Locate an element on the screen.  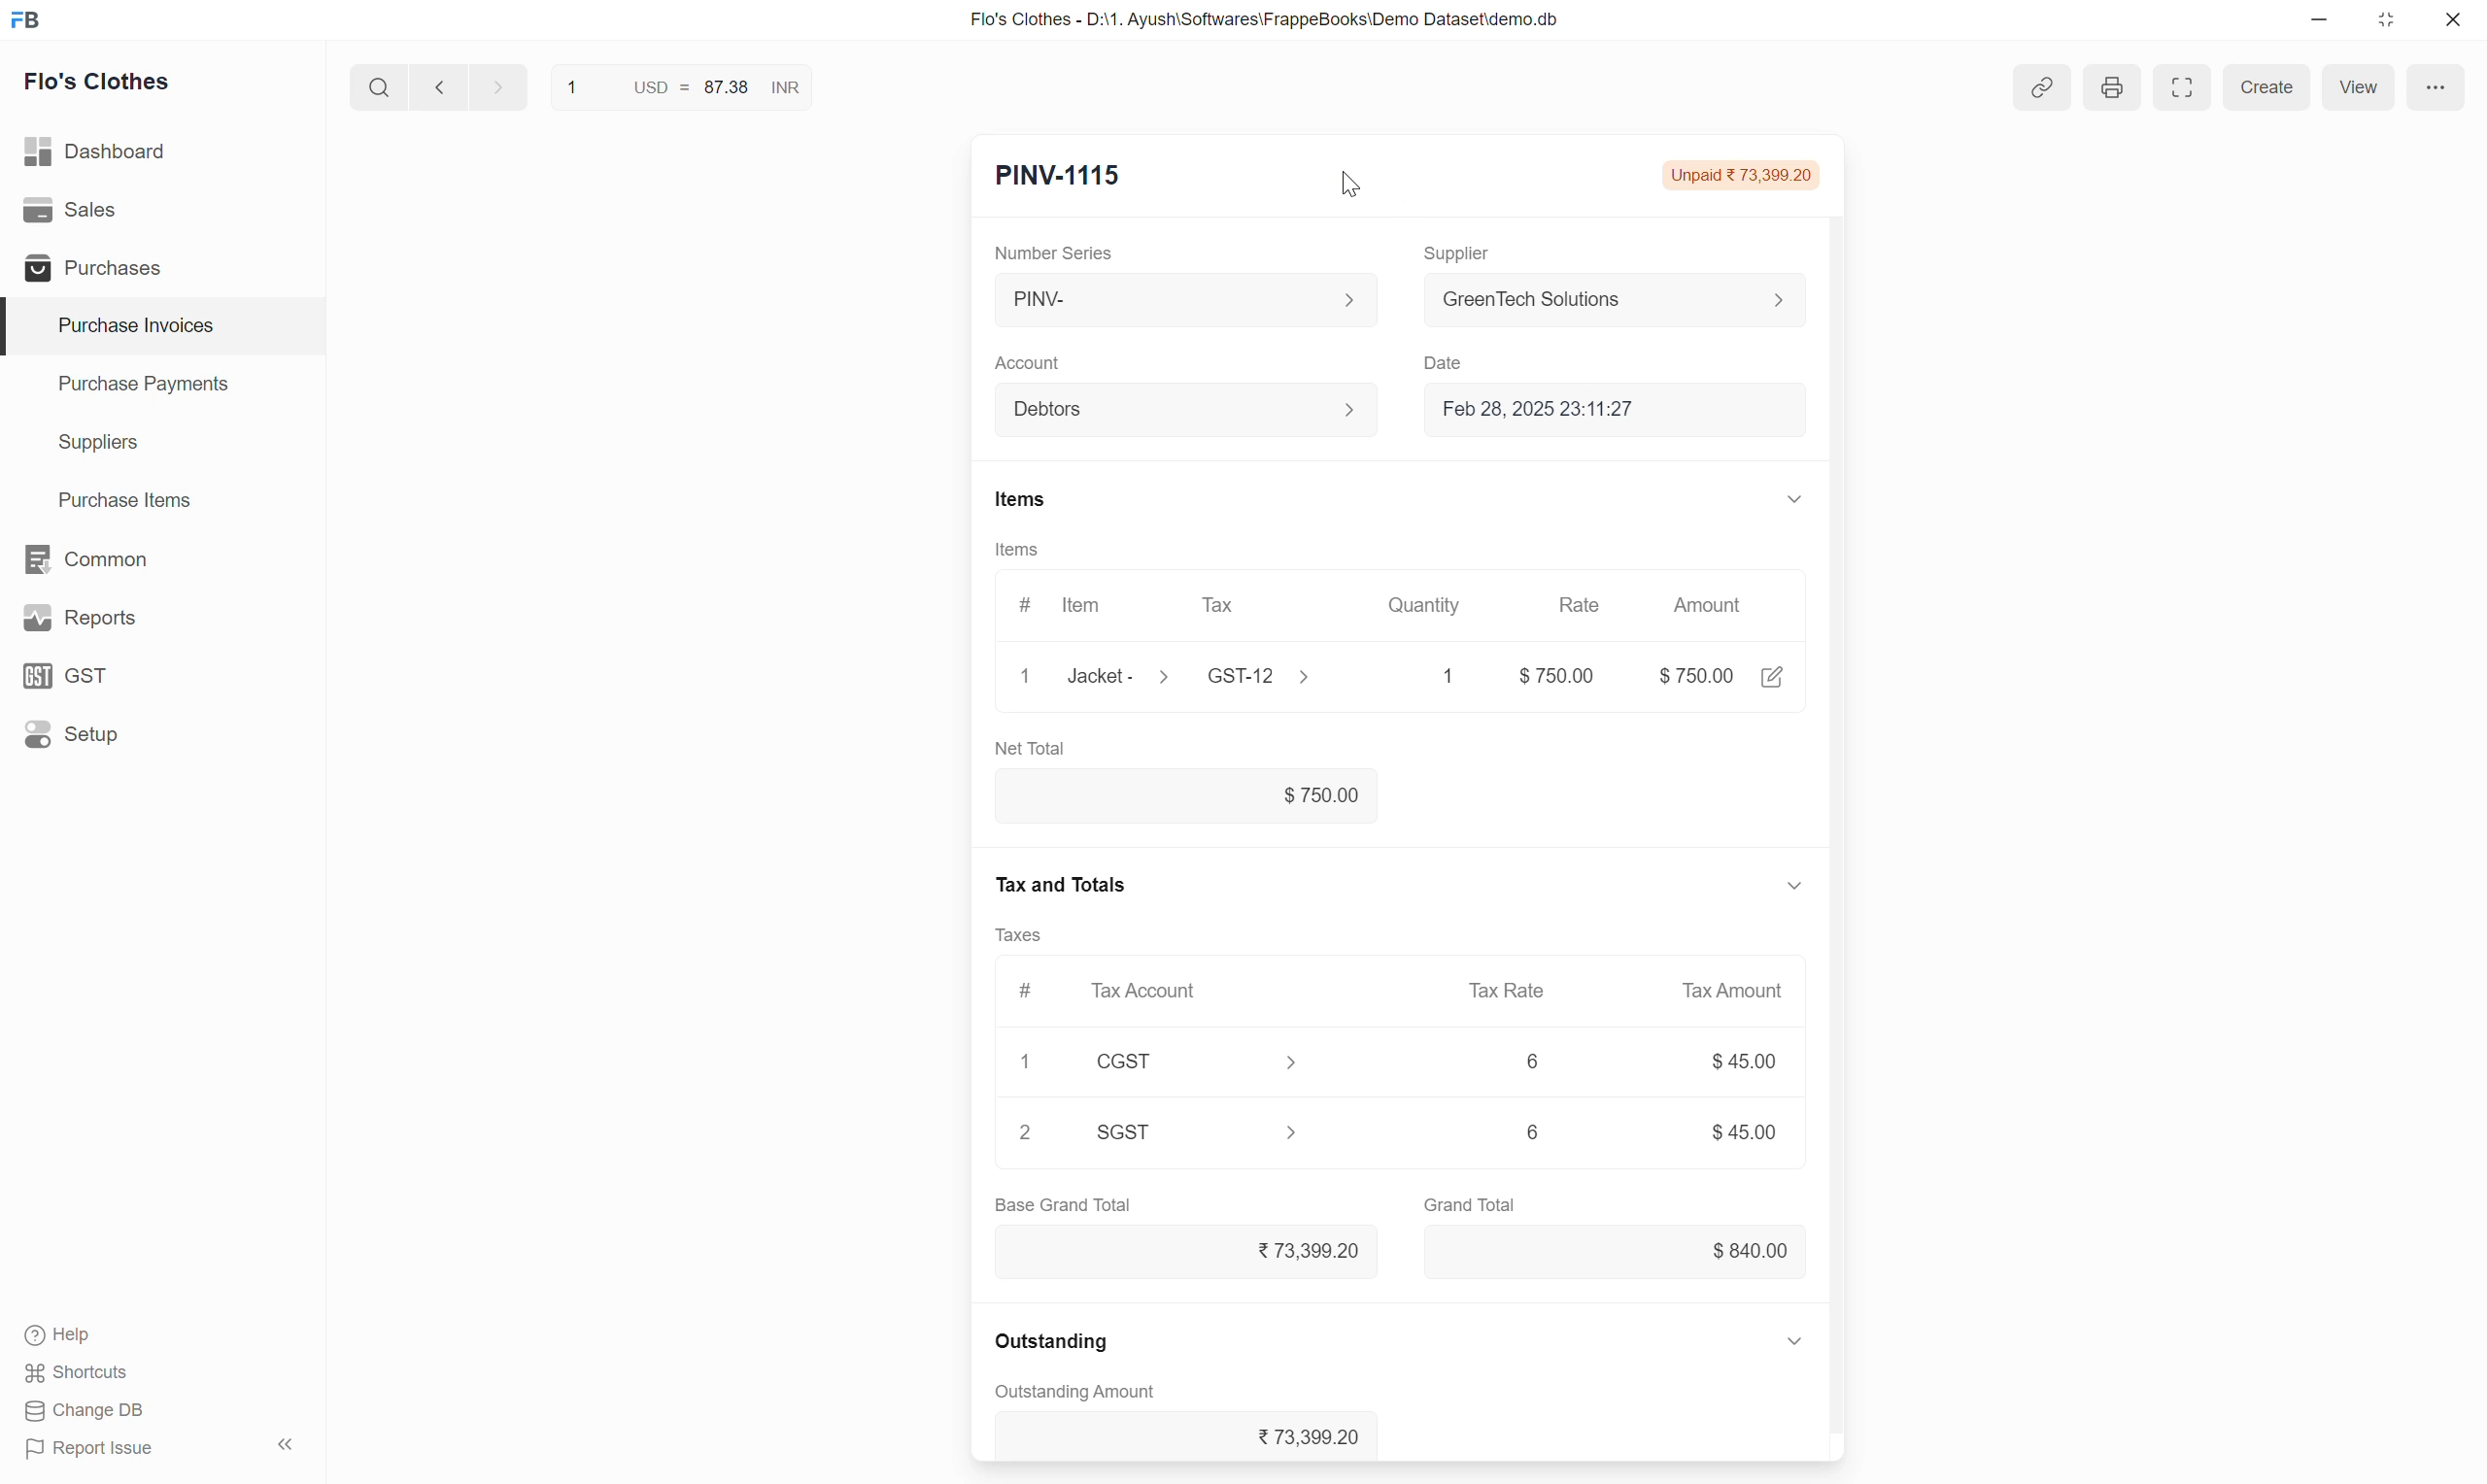
CGST is located at coordinates (1127, 1060).